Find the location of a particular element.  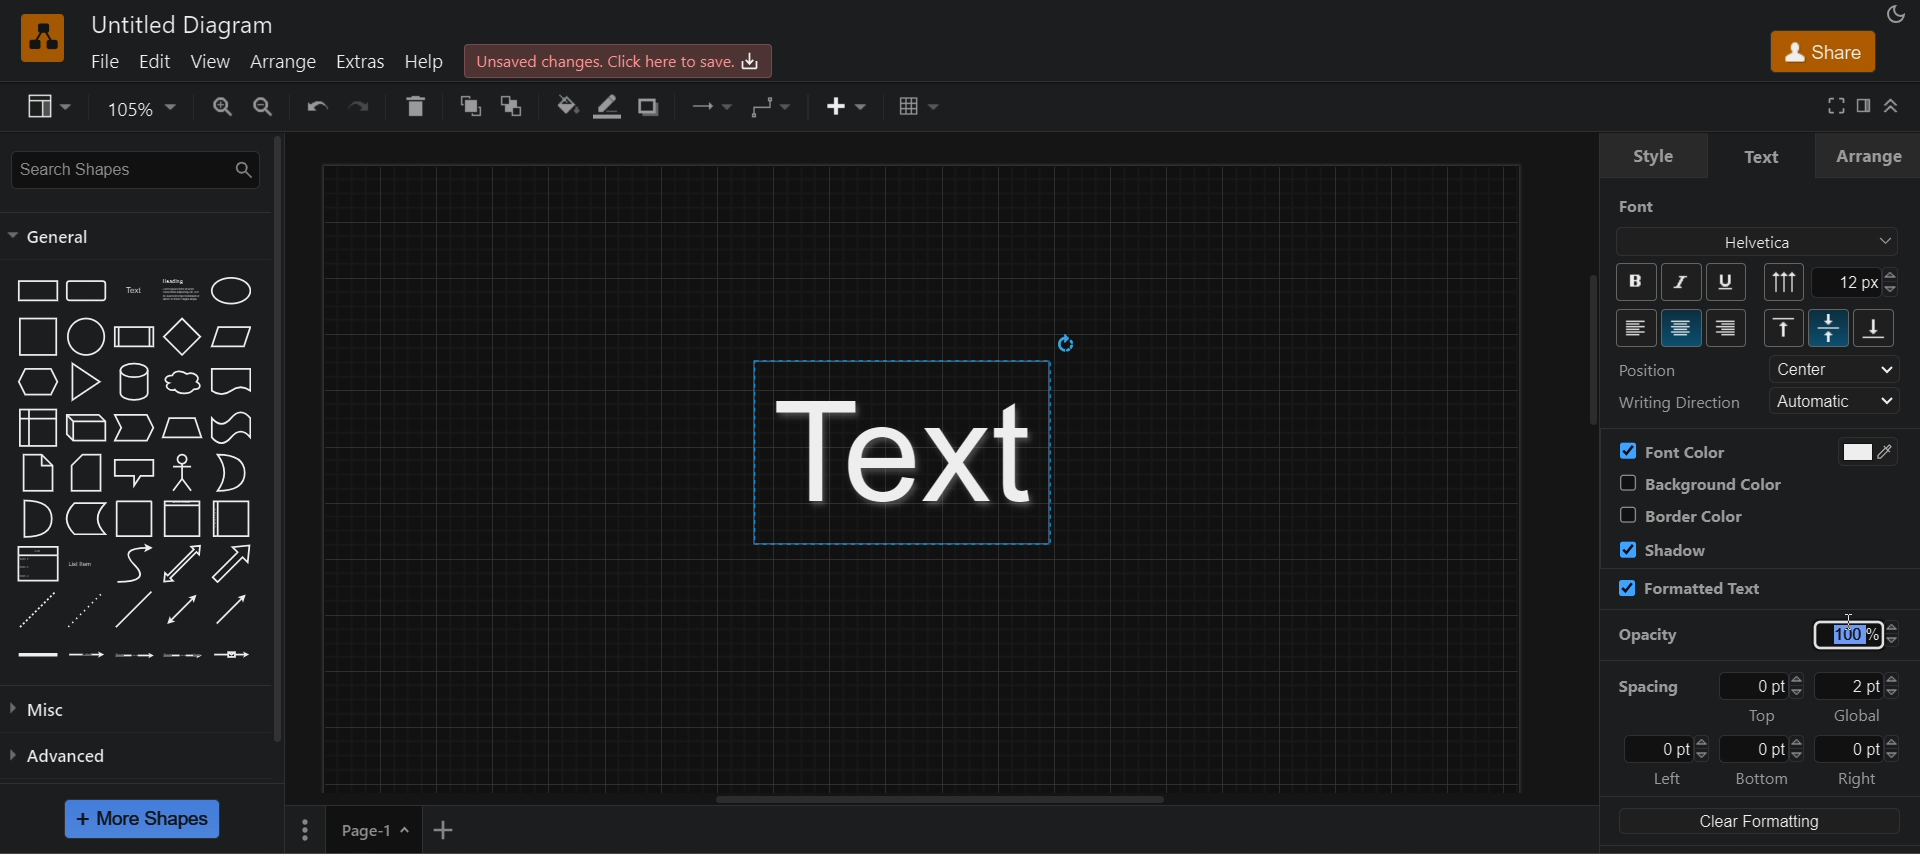

or is located at coordinates (231, 473).